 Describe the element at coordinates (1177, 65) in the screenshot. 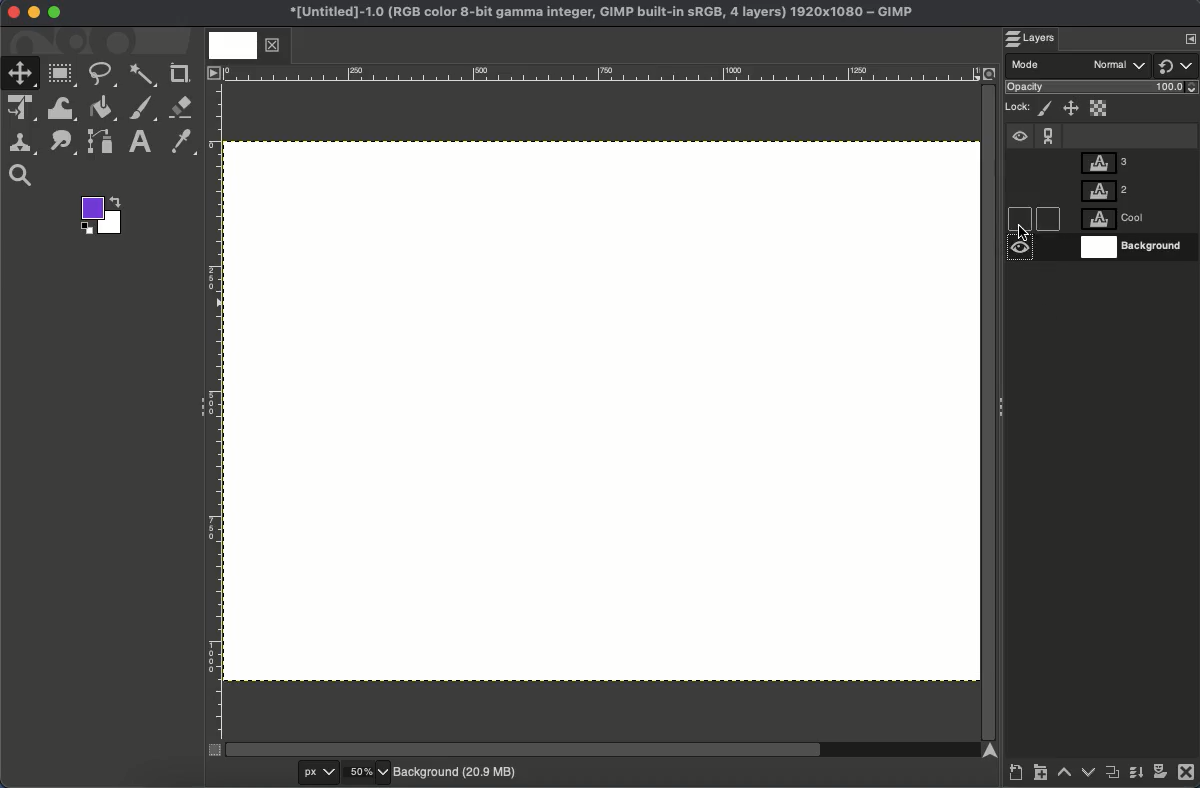

I see `Switch` at that location.